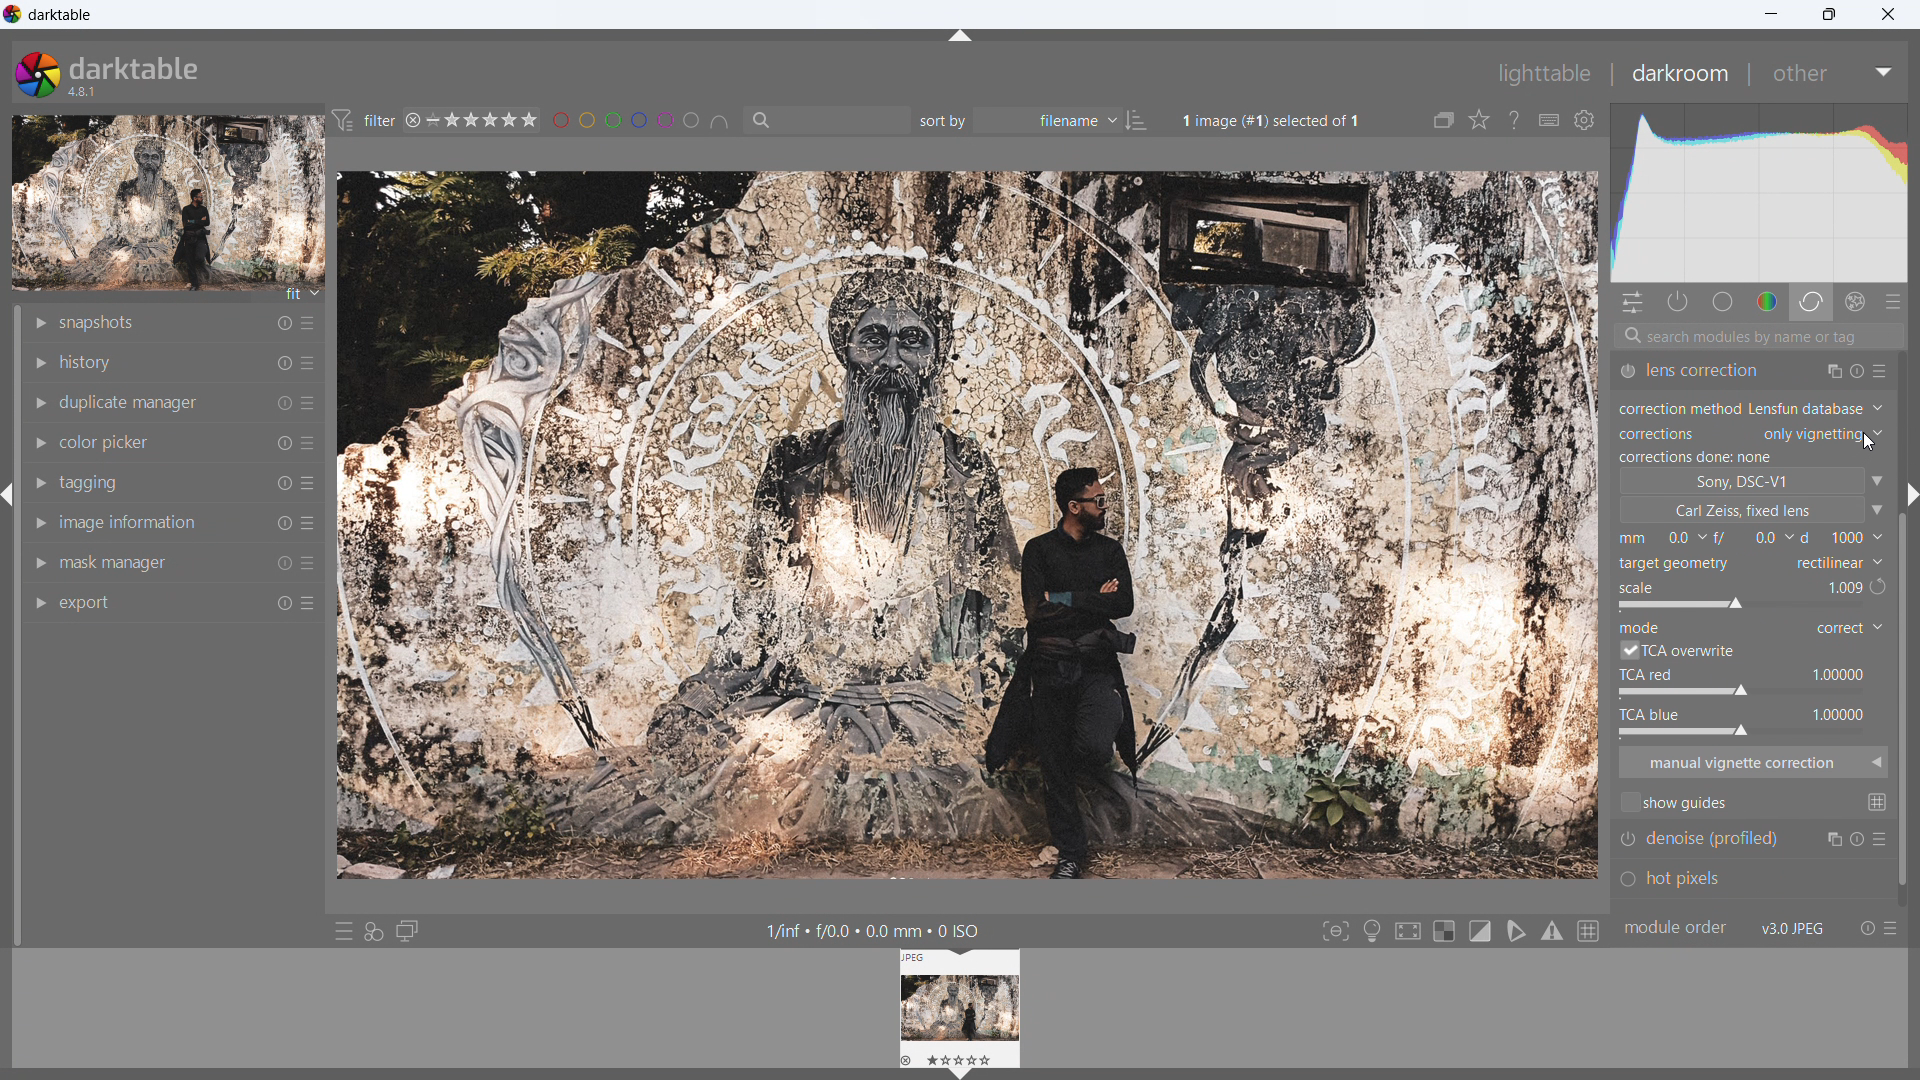 This screenshot has height=1080, width=1920. What do you see at coordinates (43, 403) in the screenshot?
I see `show module` at bounding box center [43, 403].